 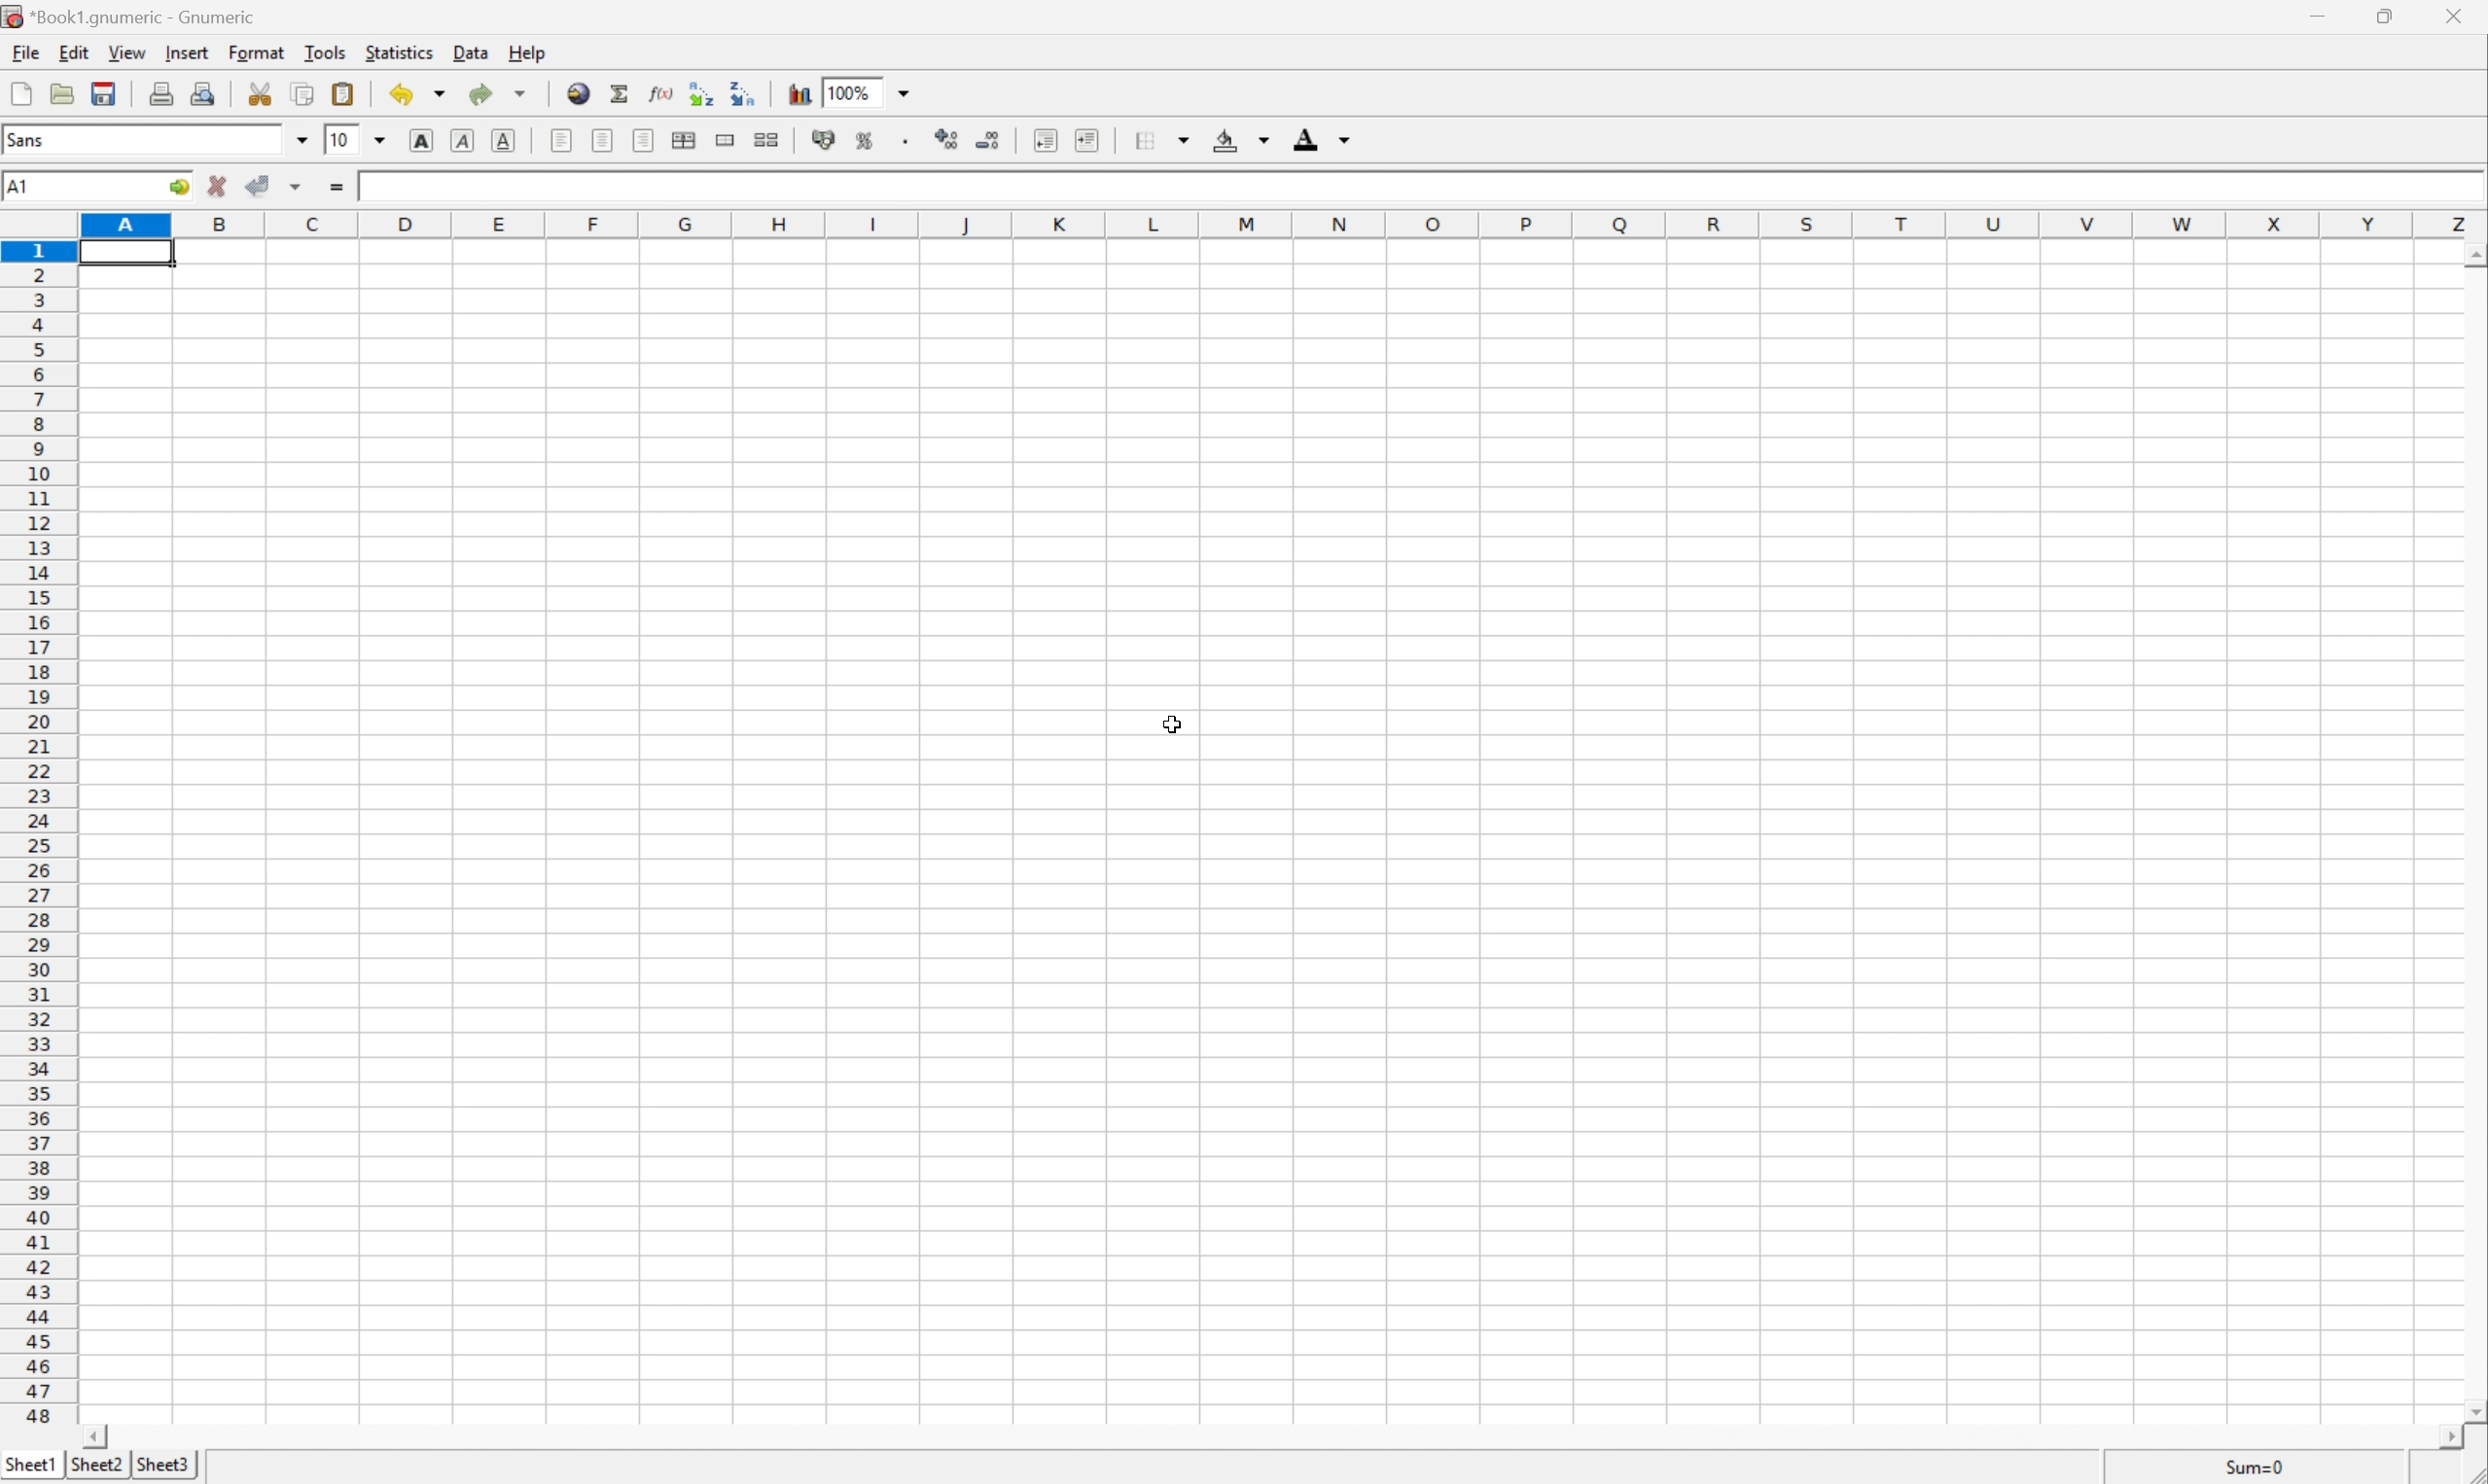 What do you see at coordinates (28, 187) in the screenshot?
I see `A1` at bounding box center [28, 187].